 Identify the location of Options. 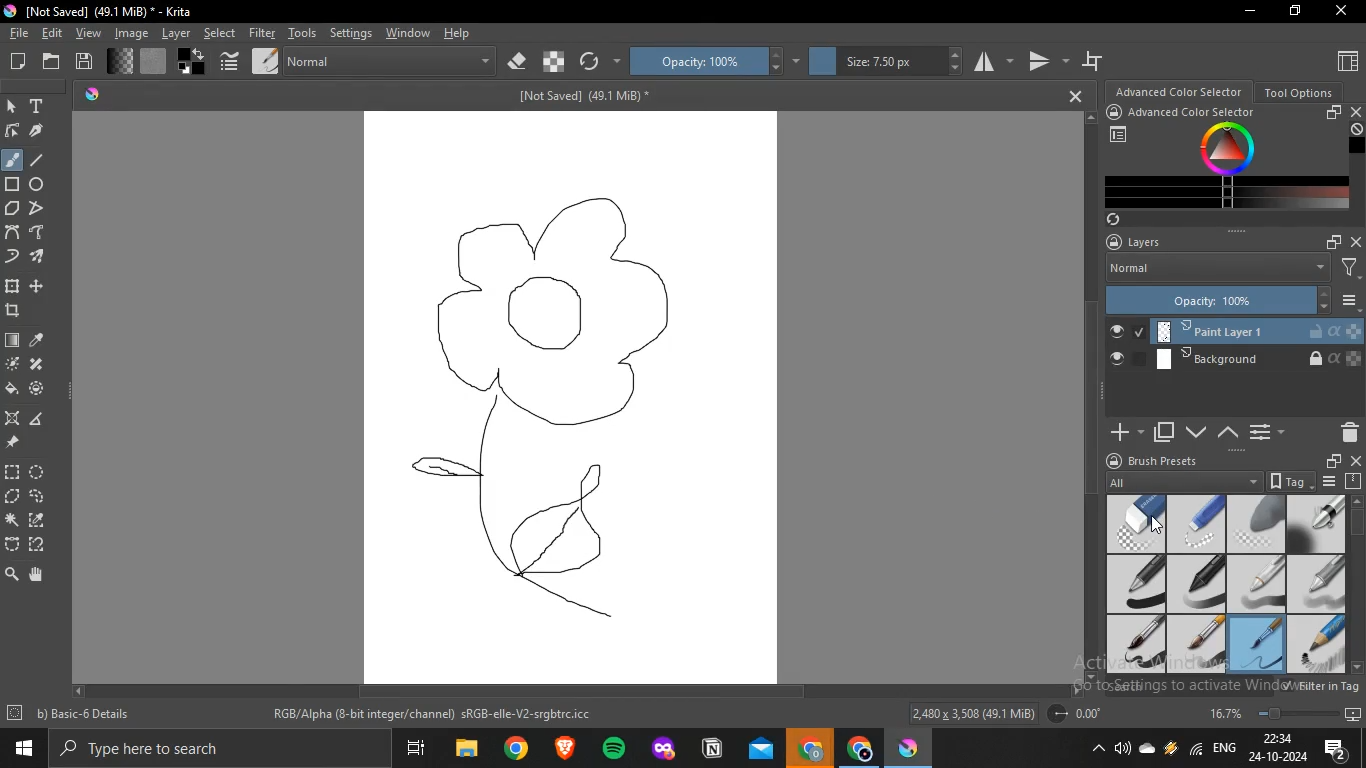
(1265, 432).